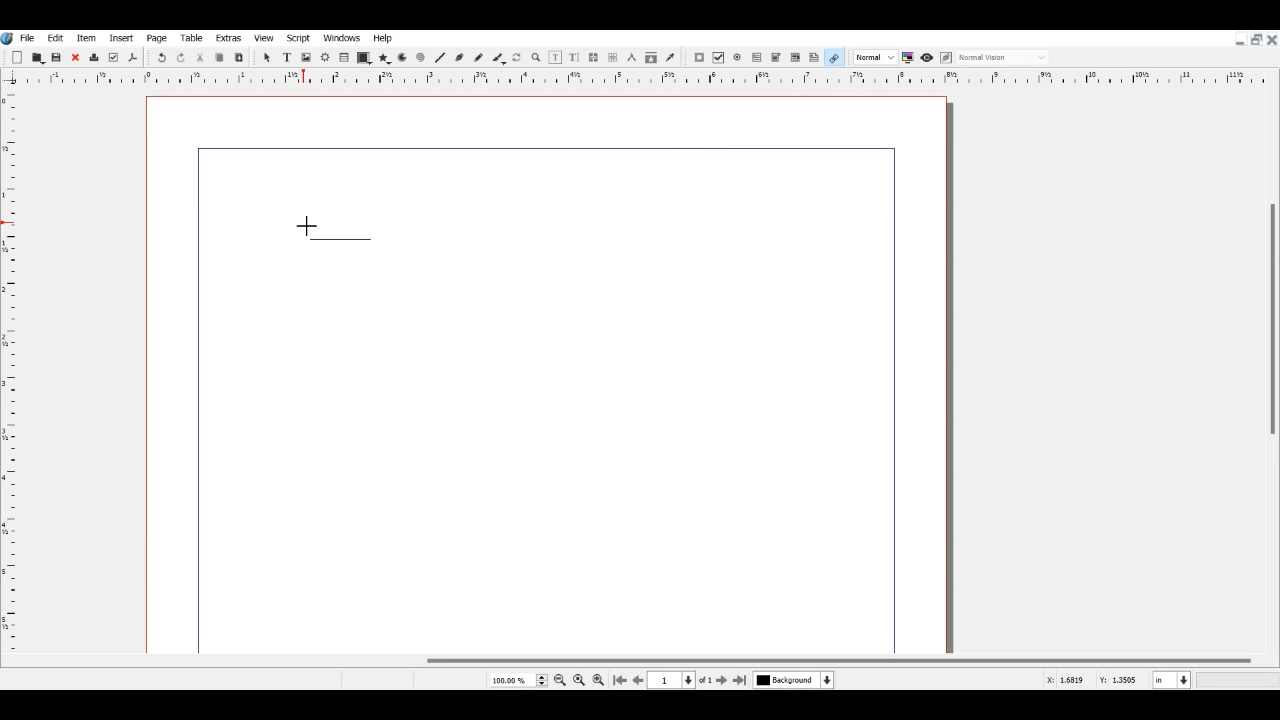 This screenshot has height=720, width=1280. Describe the element at coordinates (518, 58) in the screenshot. I see `Rotate Item` at that location.